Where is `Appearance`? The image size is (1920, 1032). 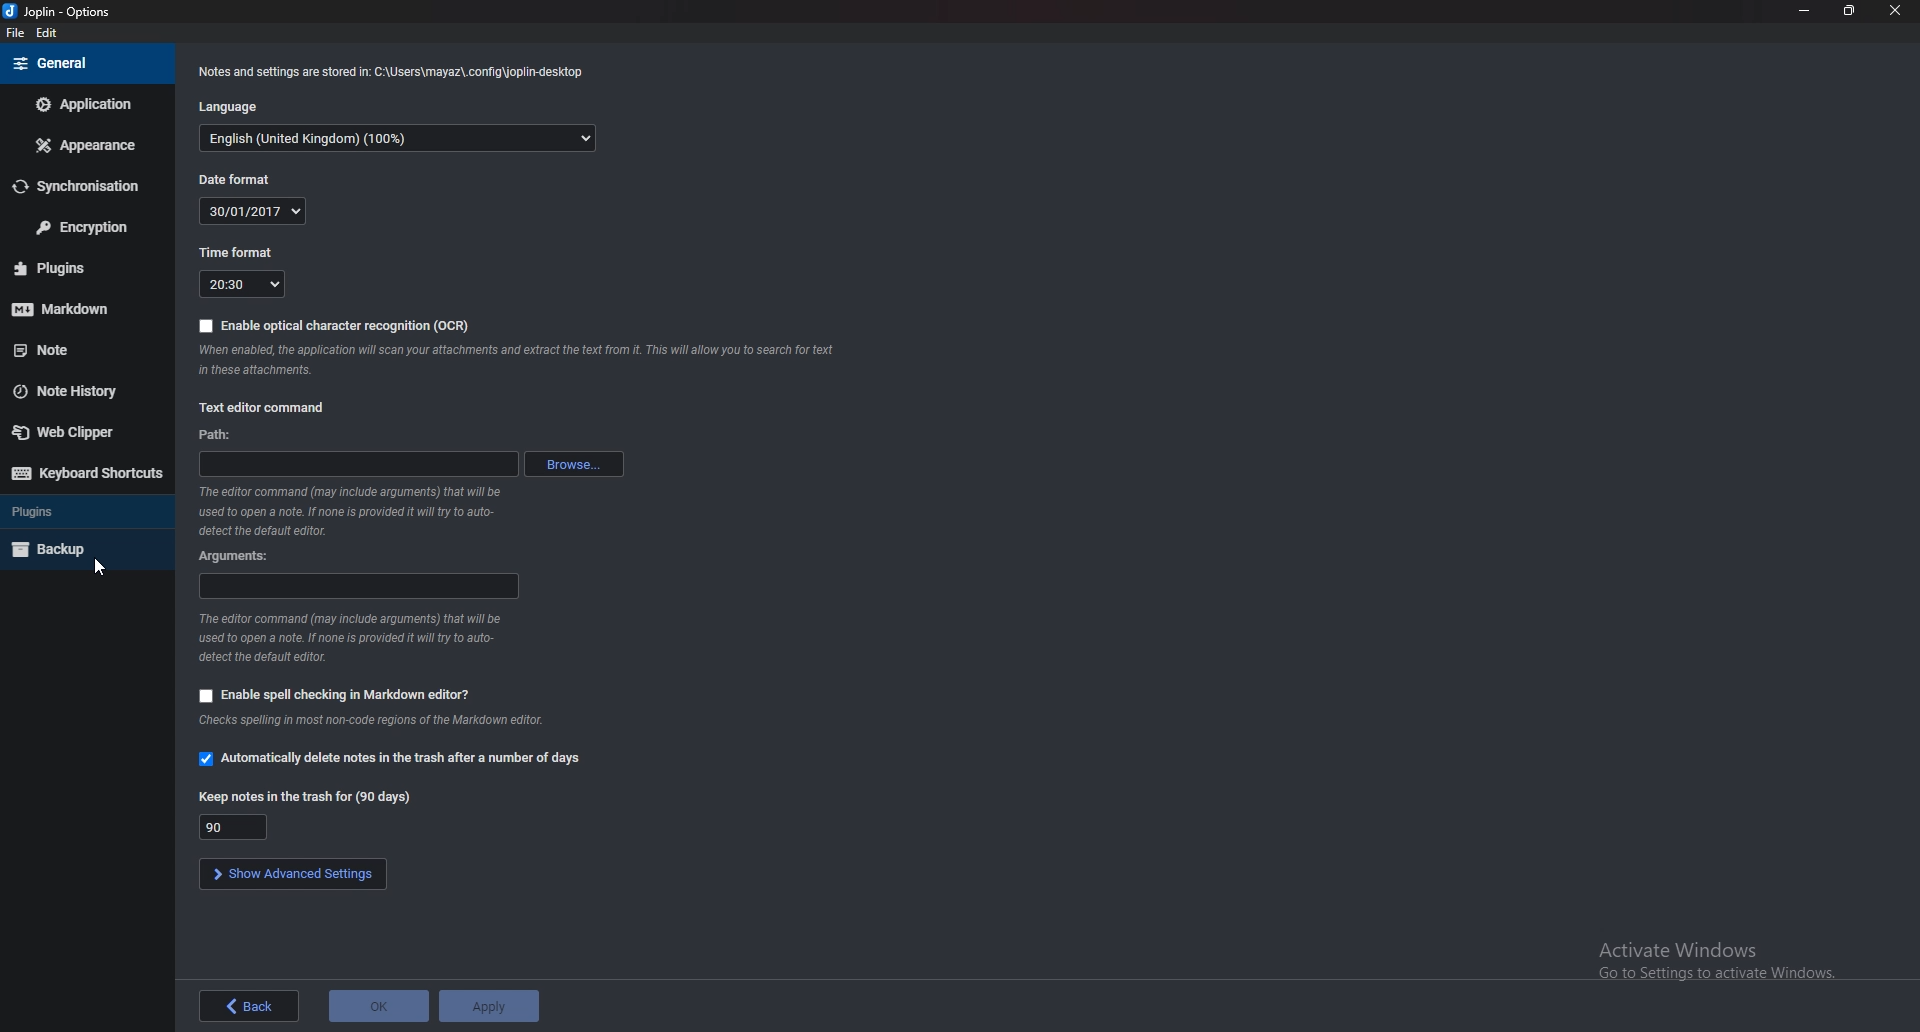
Appearance is located at coordinates (87, 147).